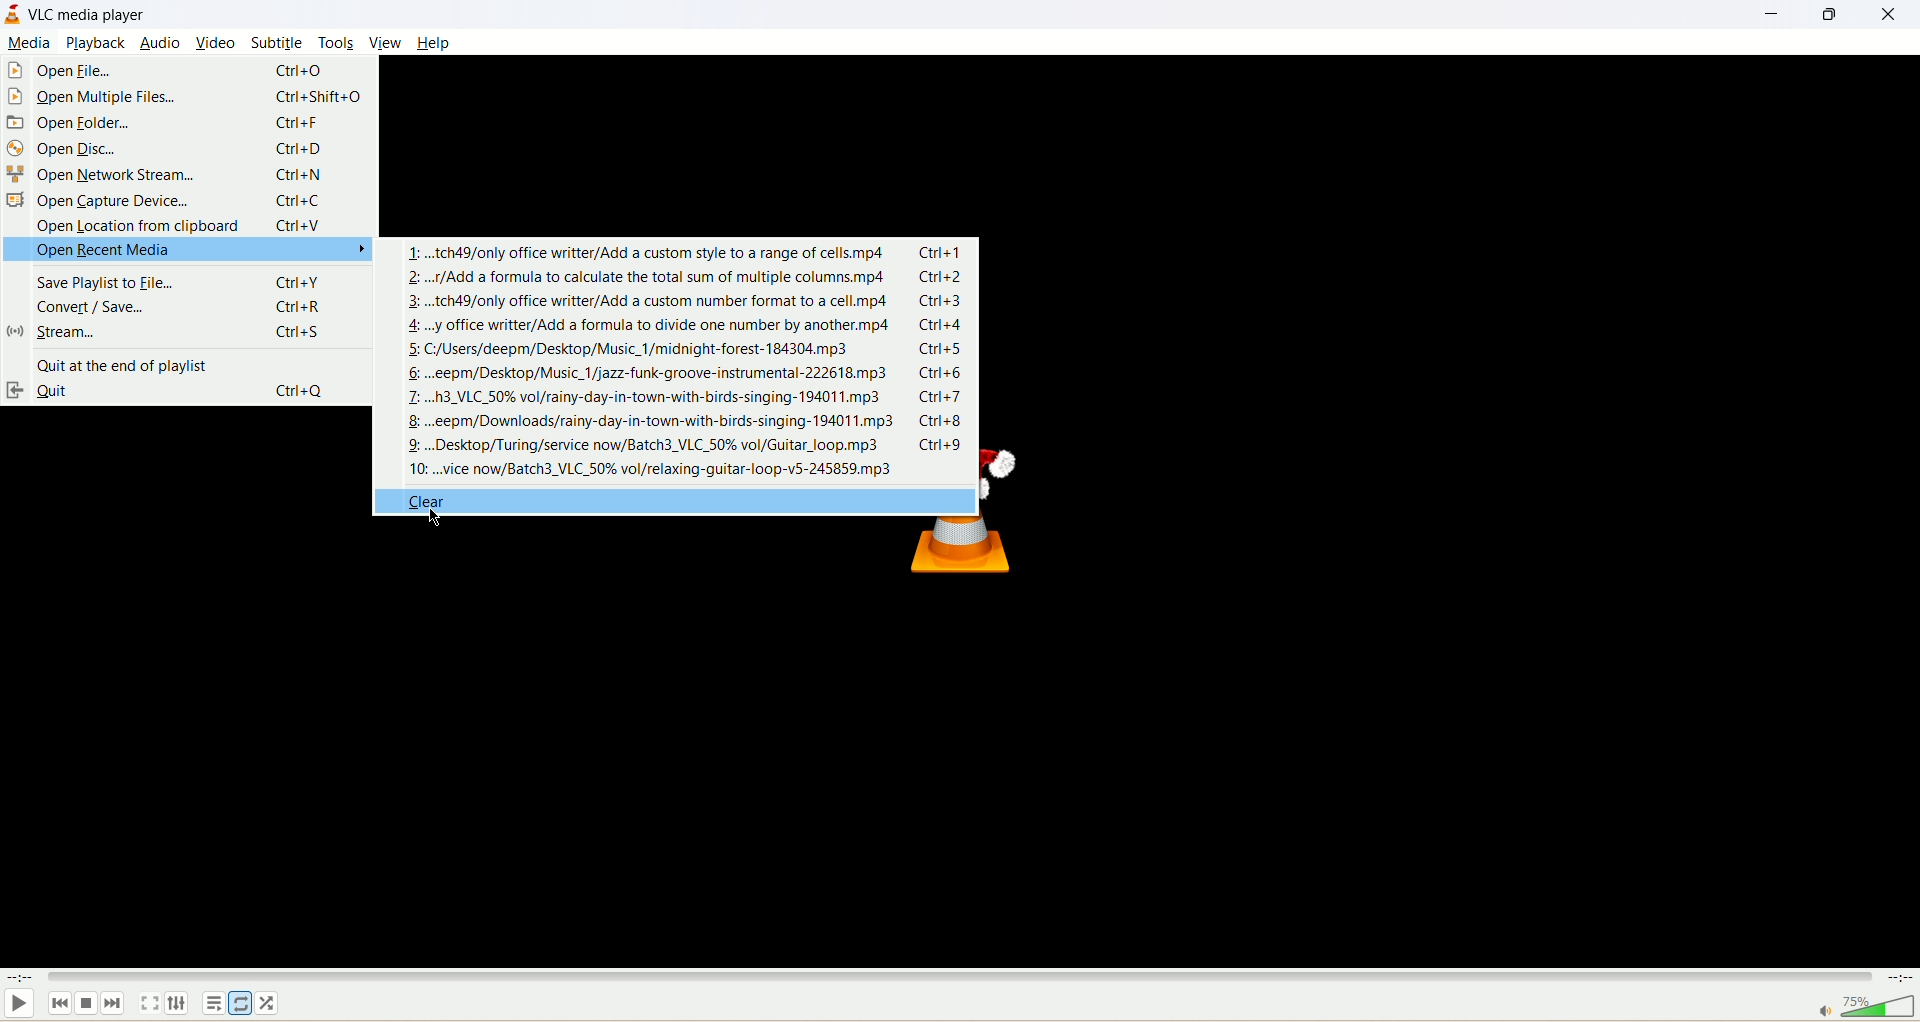  What do you see at coordinates (13, 14) in the screenshot?
I see `logo` at bounding box center [13, 14].